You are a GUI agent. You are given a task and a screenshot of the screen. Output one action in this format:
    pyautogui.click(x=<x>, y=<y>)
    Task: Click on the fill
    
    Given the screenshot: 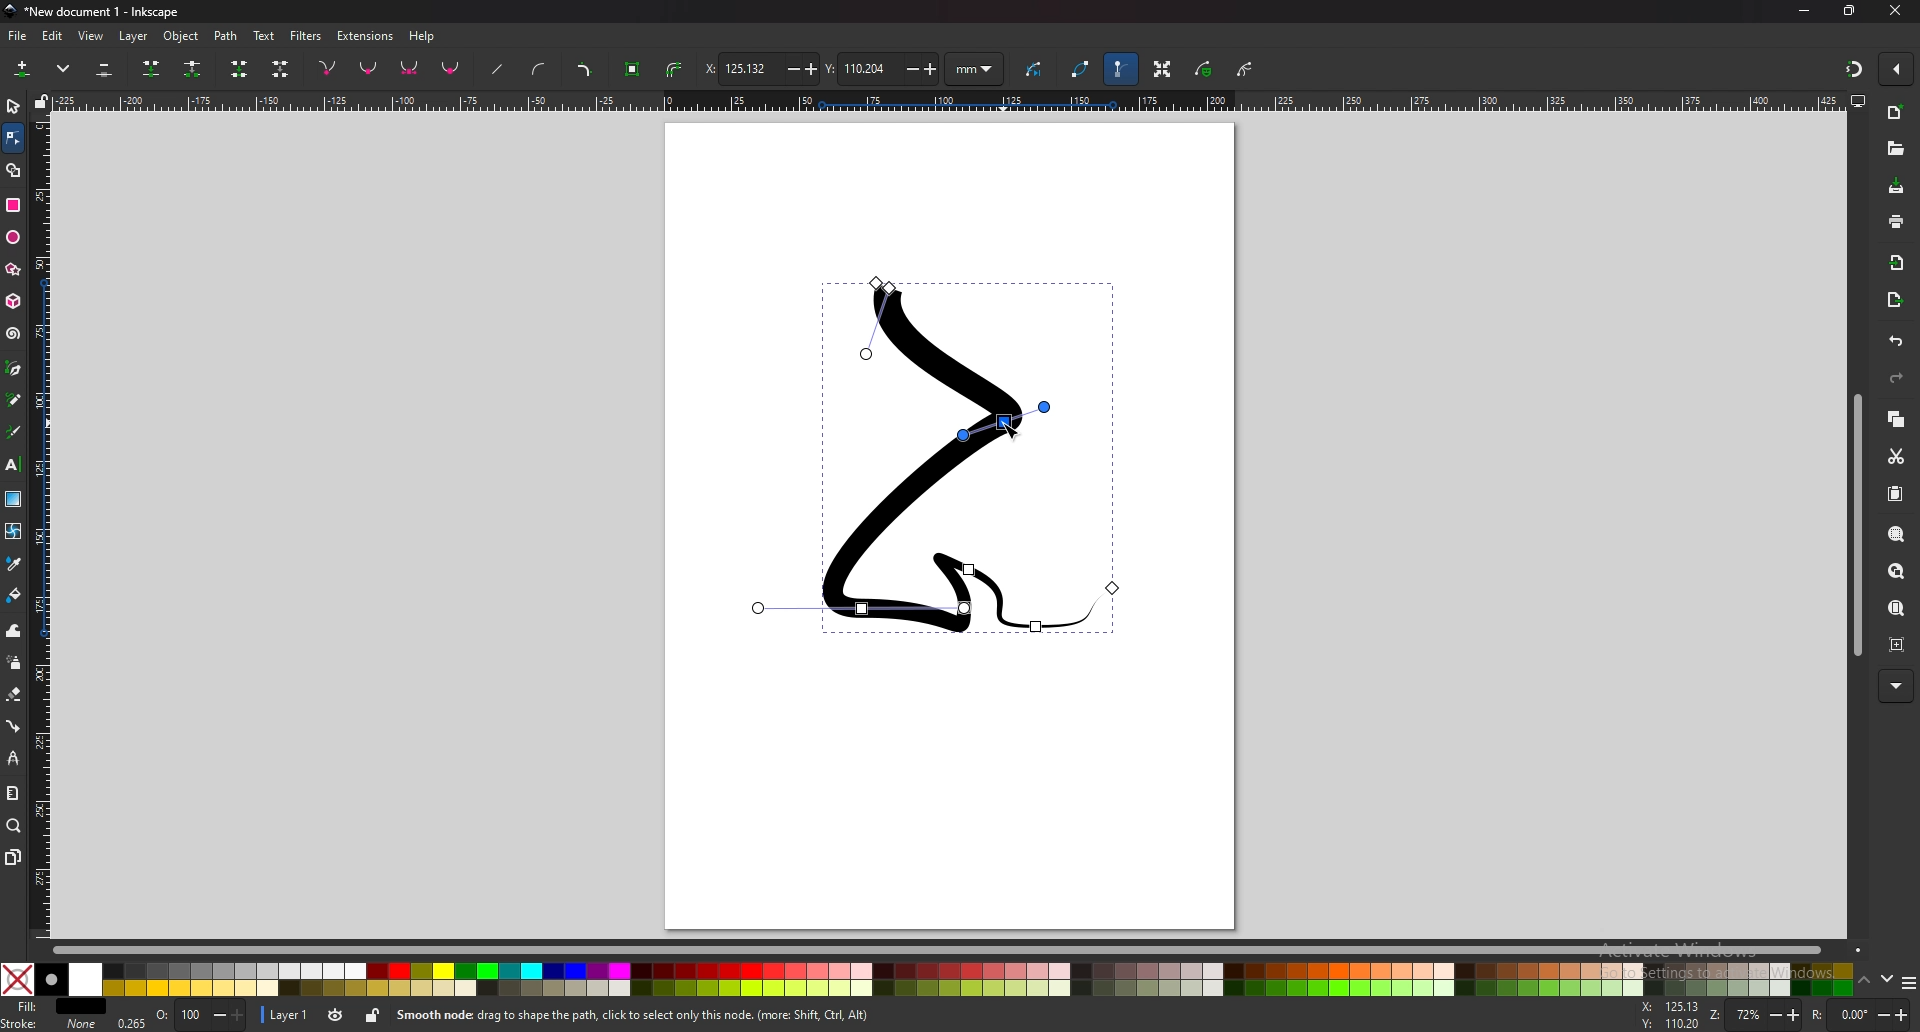 What is the action you would take?
    pyautogui.click(x=56, y=1007)
    